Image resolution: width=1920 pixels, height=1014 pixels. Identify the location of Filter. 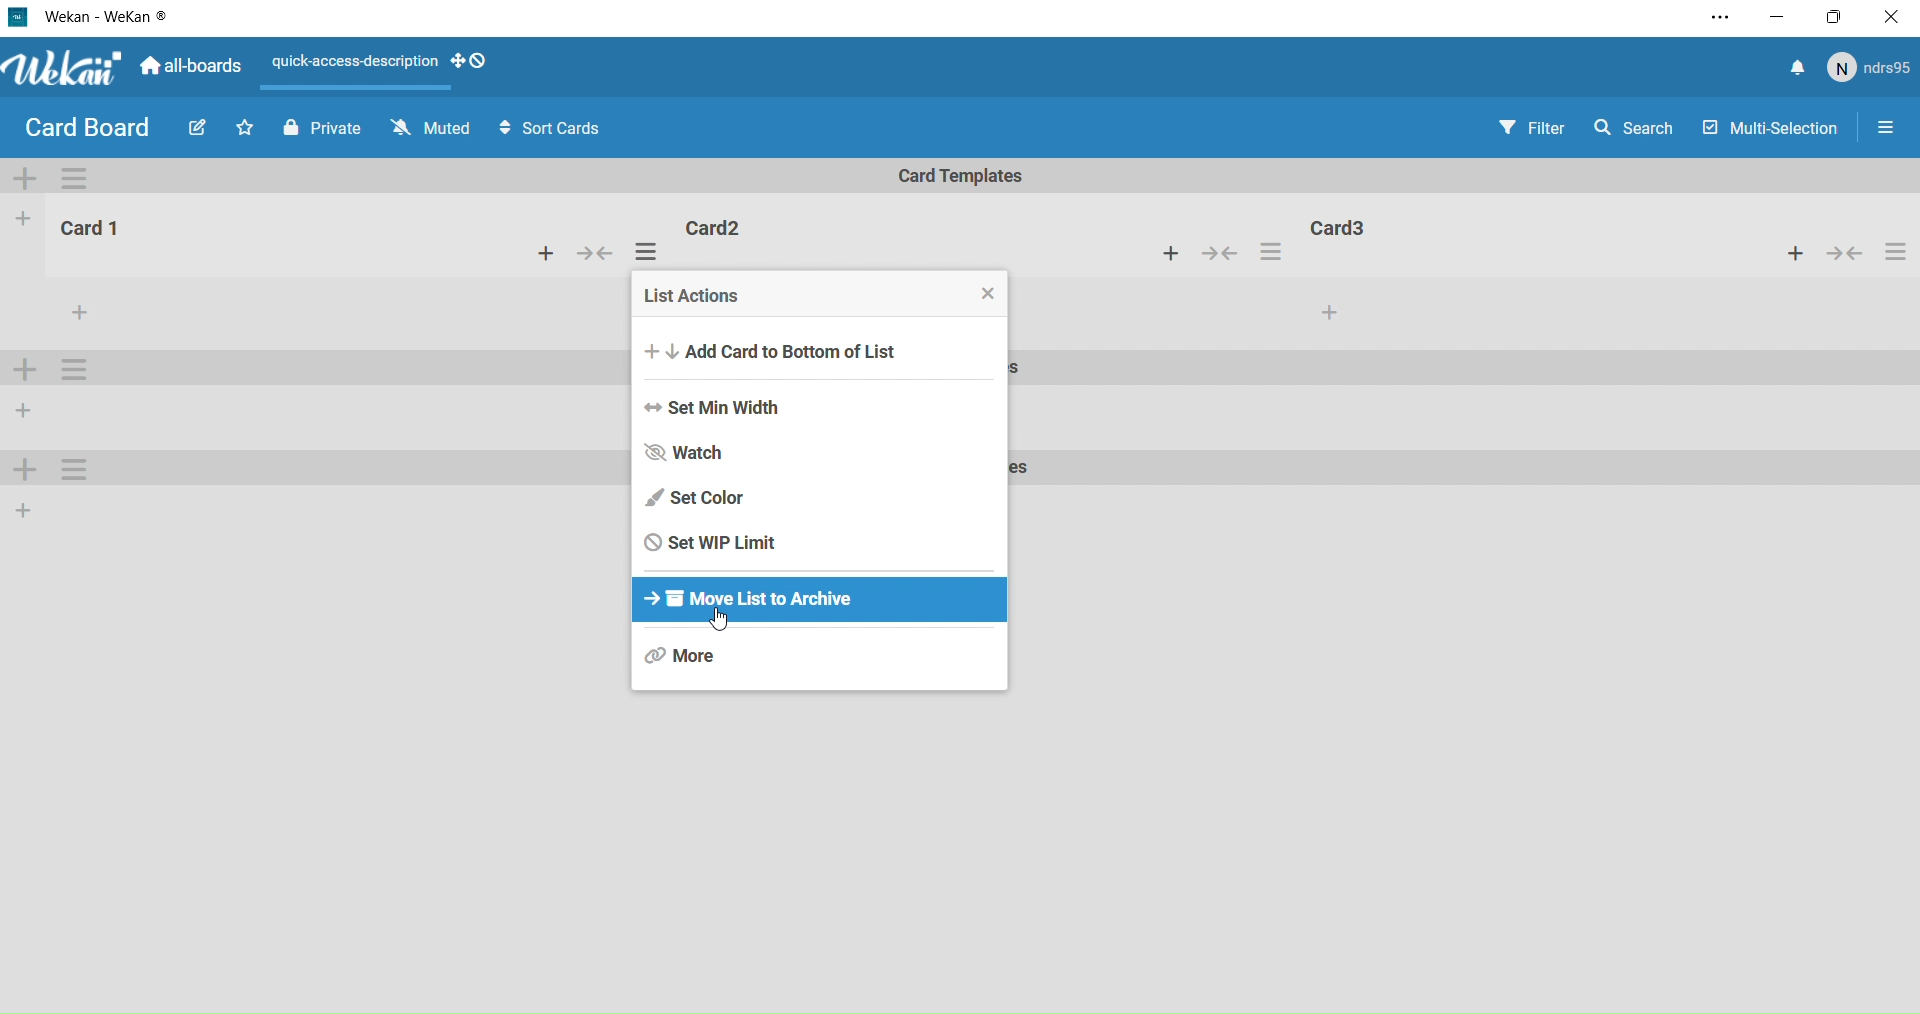
(1531, 130).